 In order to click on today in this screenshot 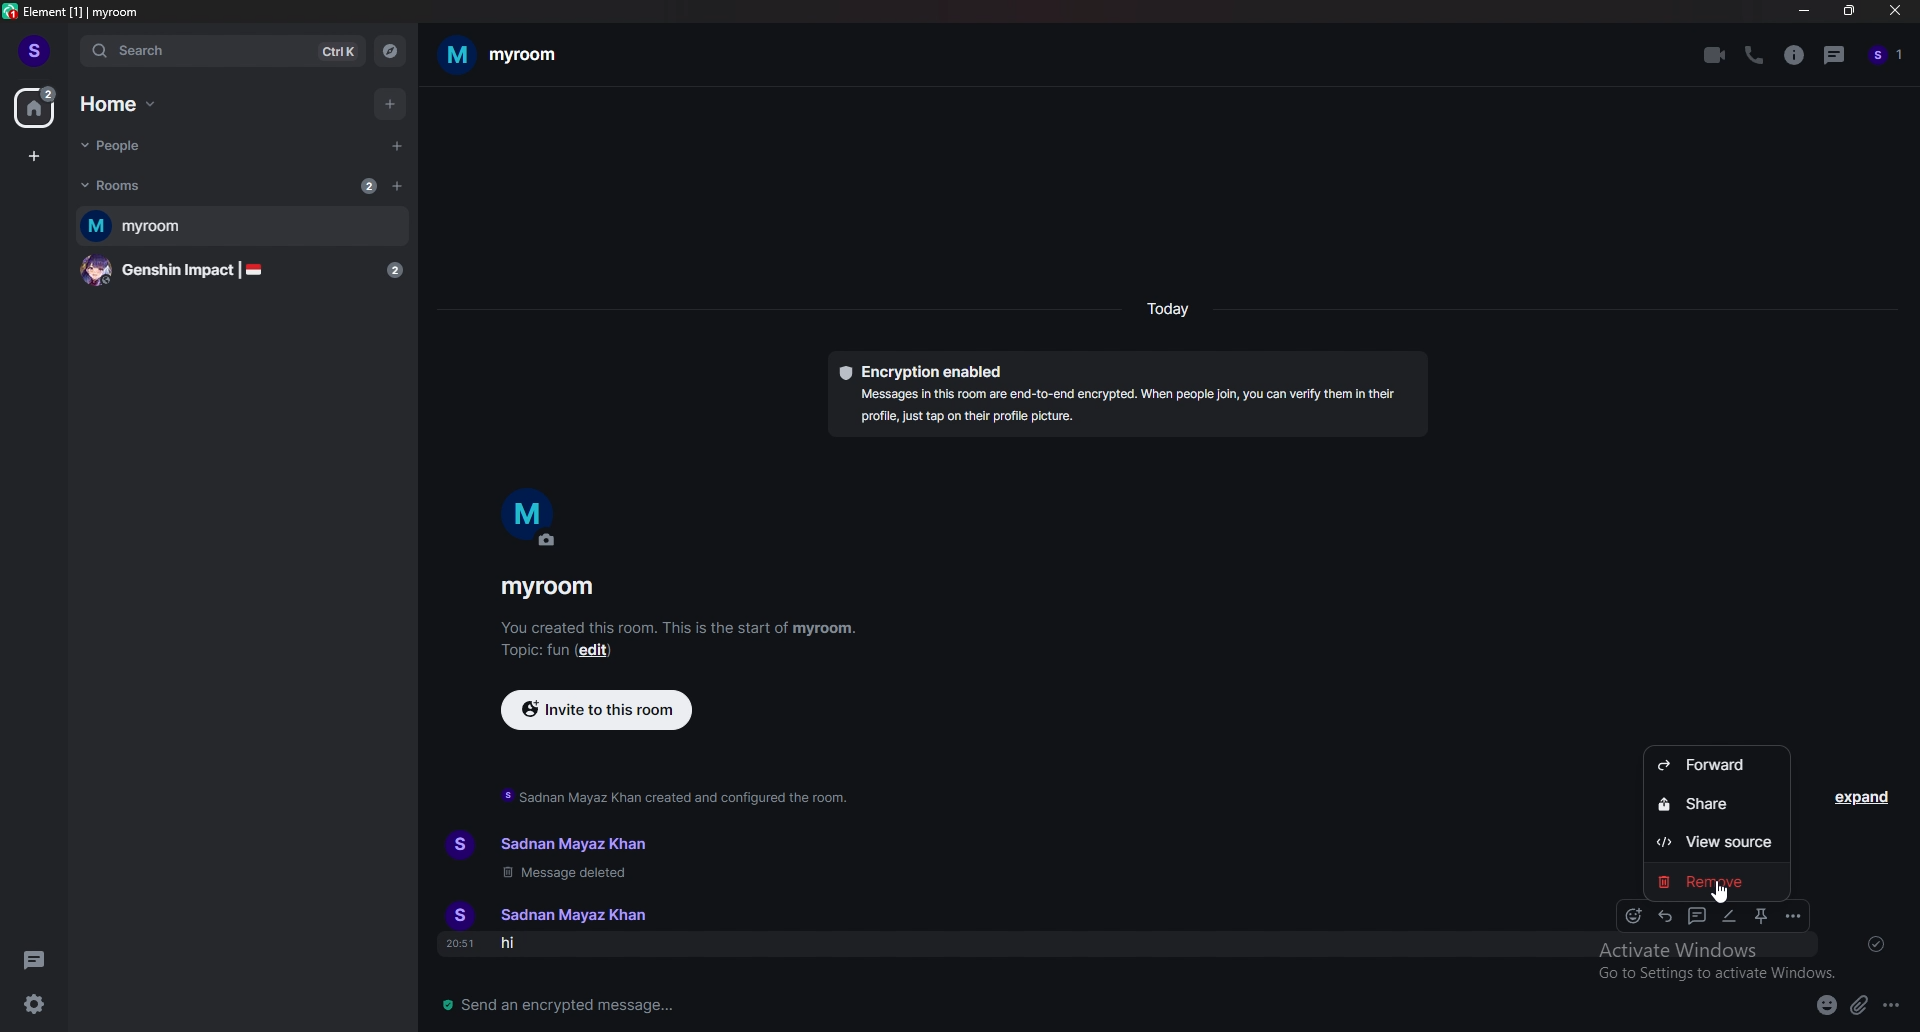, I will do `click(1167, 309)`.